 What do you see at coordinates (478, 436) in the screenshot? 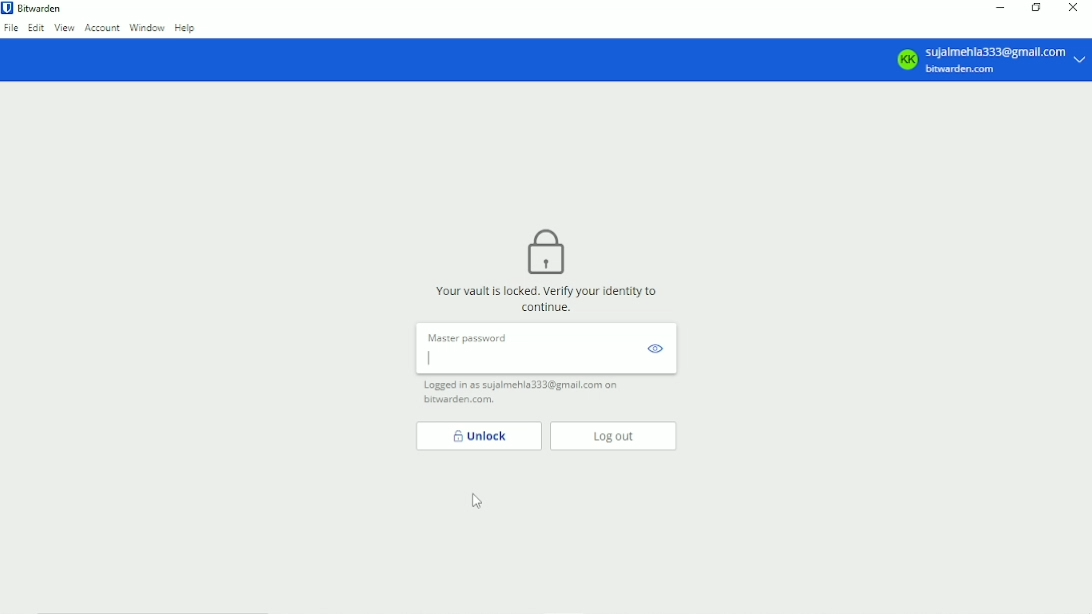
I see `unlock` at bounding box center [478, 436].